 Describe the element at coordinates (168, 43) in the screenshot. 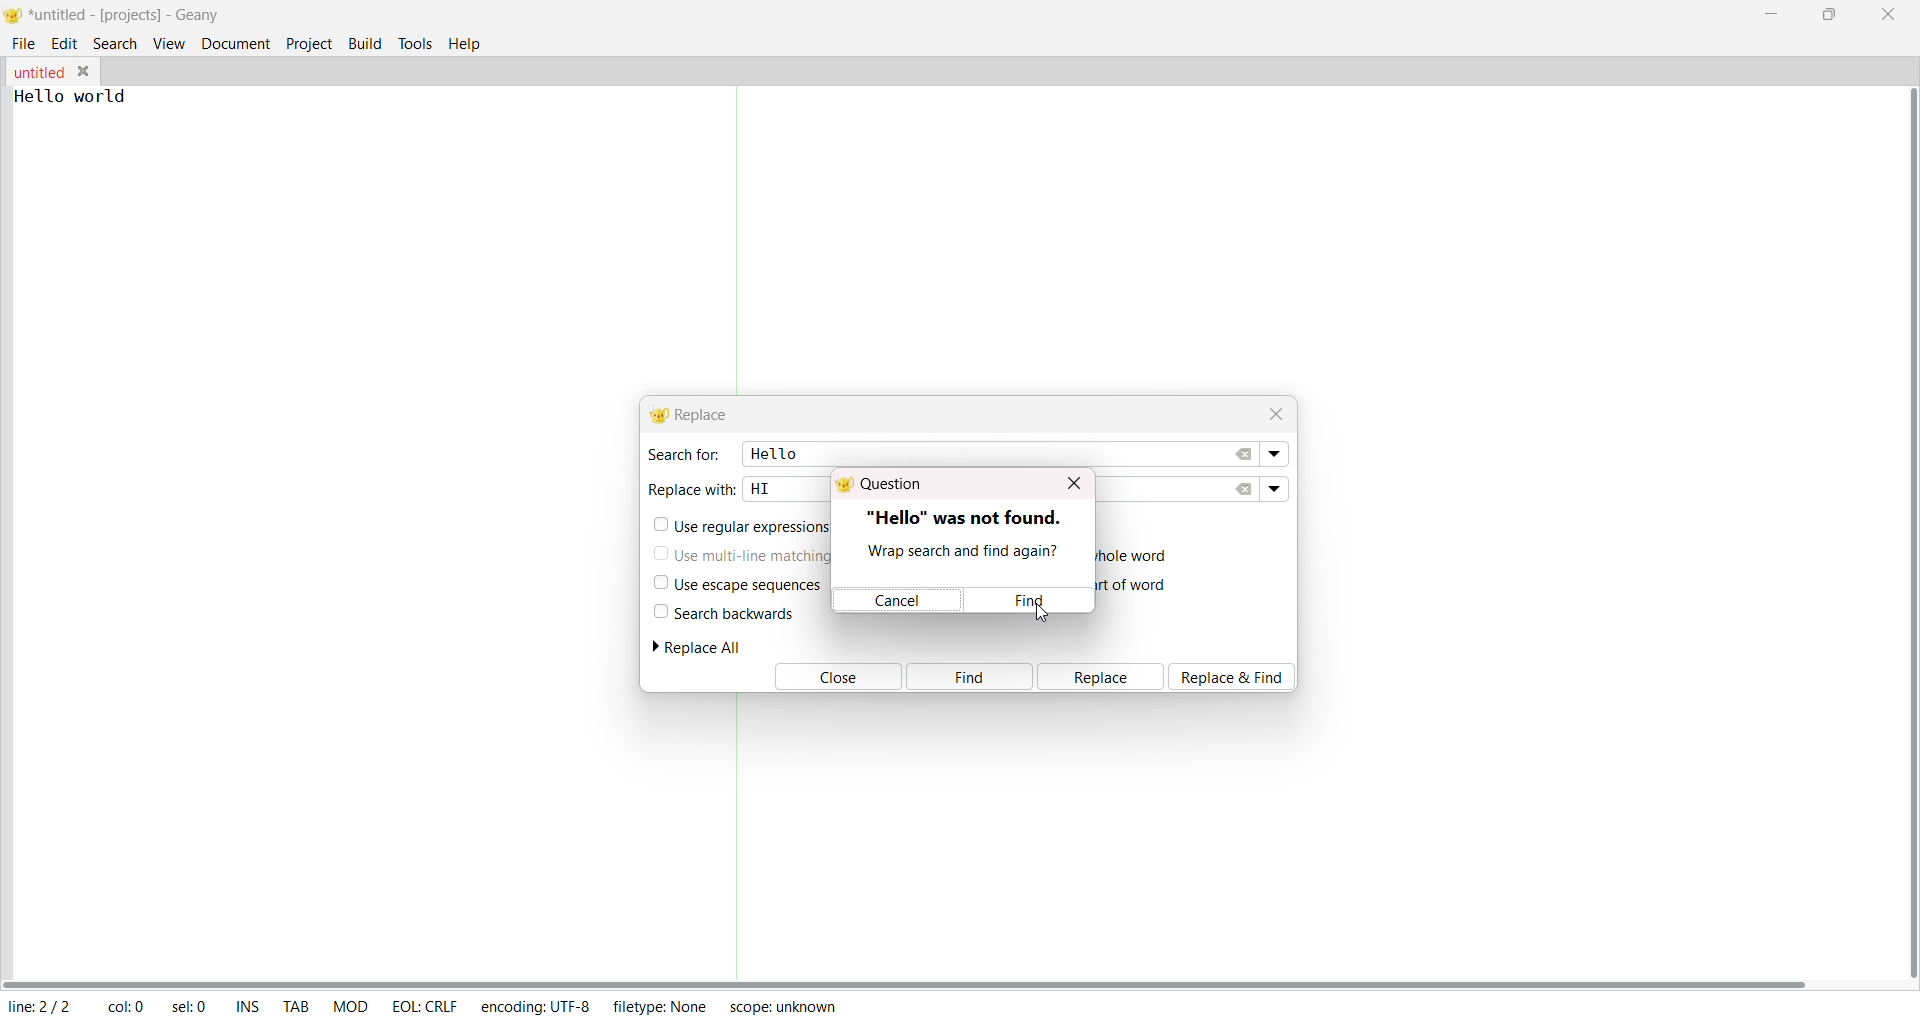

I see `view` at that location.